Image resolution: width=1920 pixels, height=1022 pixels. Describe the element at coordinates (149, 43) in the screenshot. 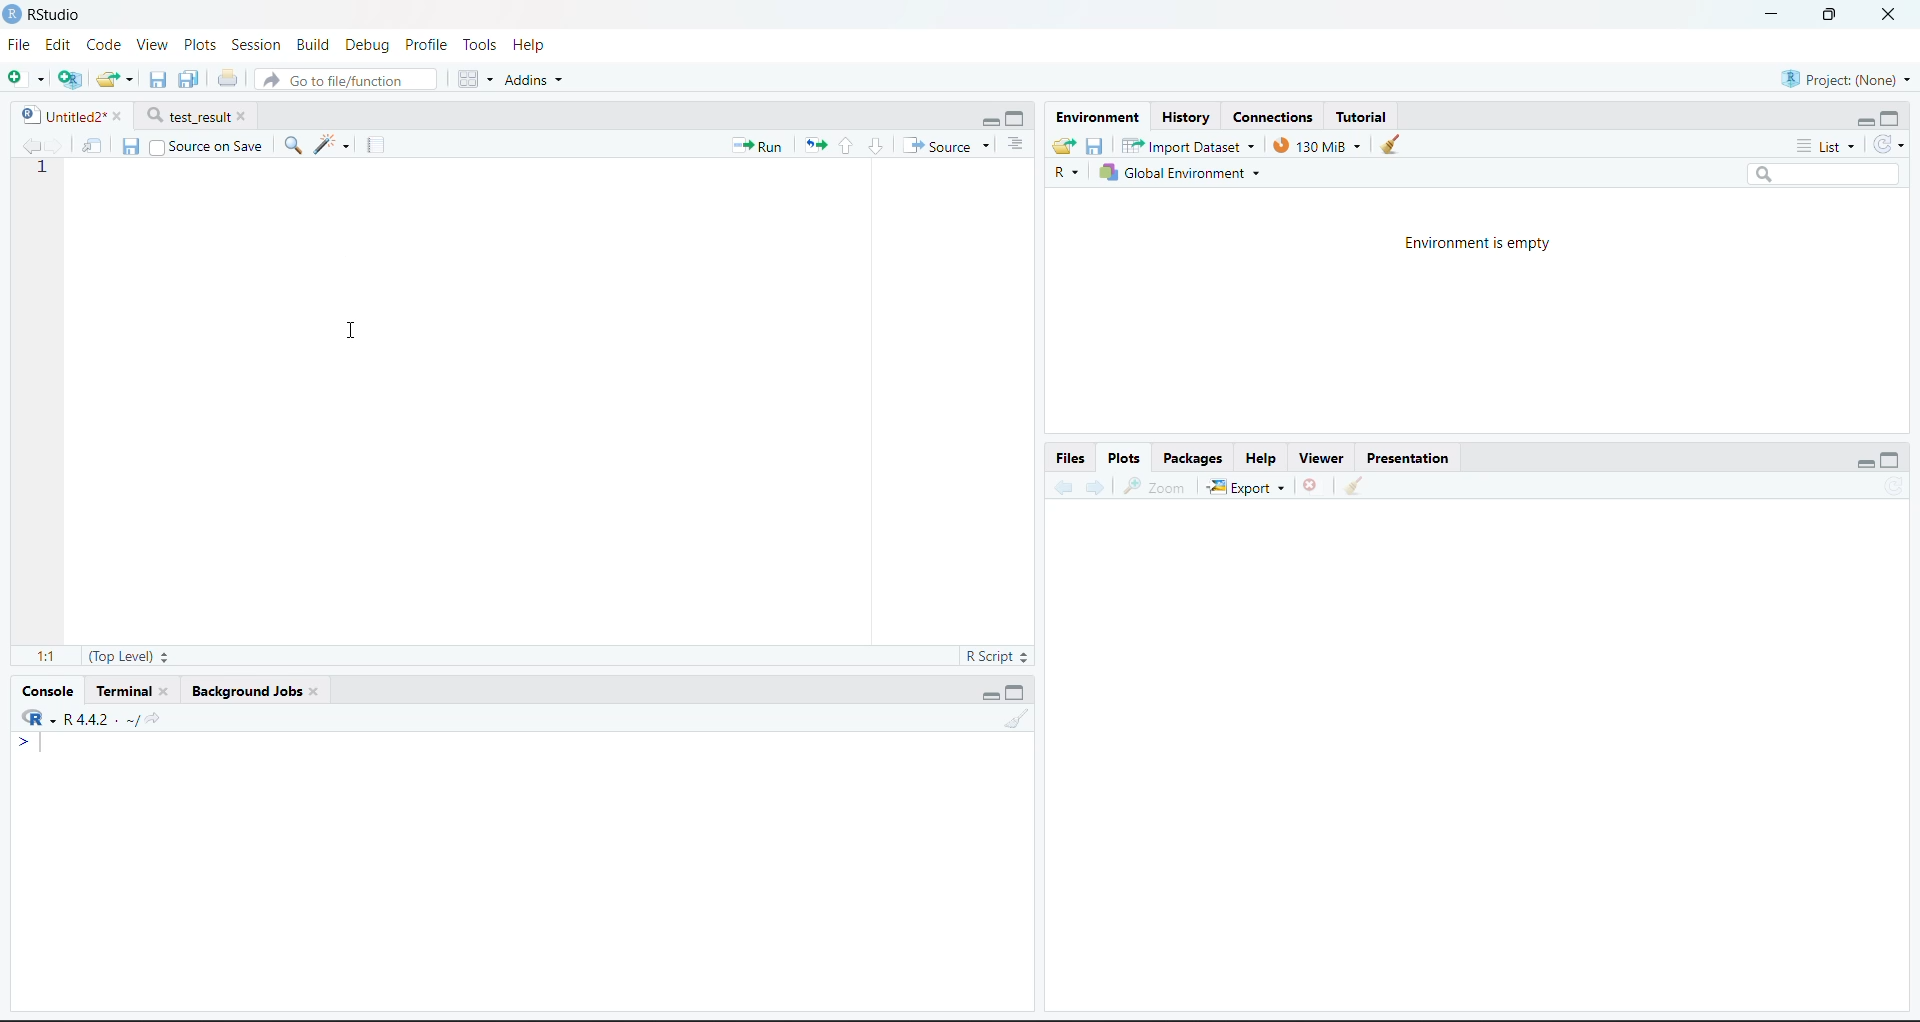

I see `View` at that location.